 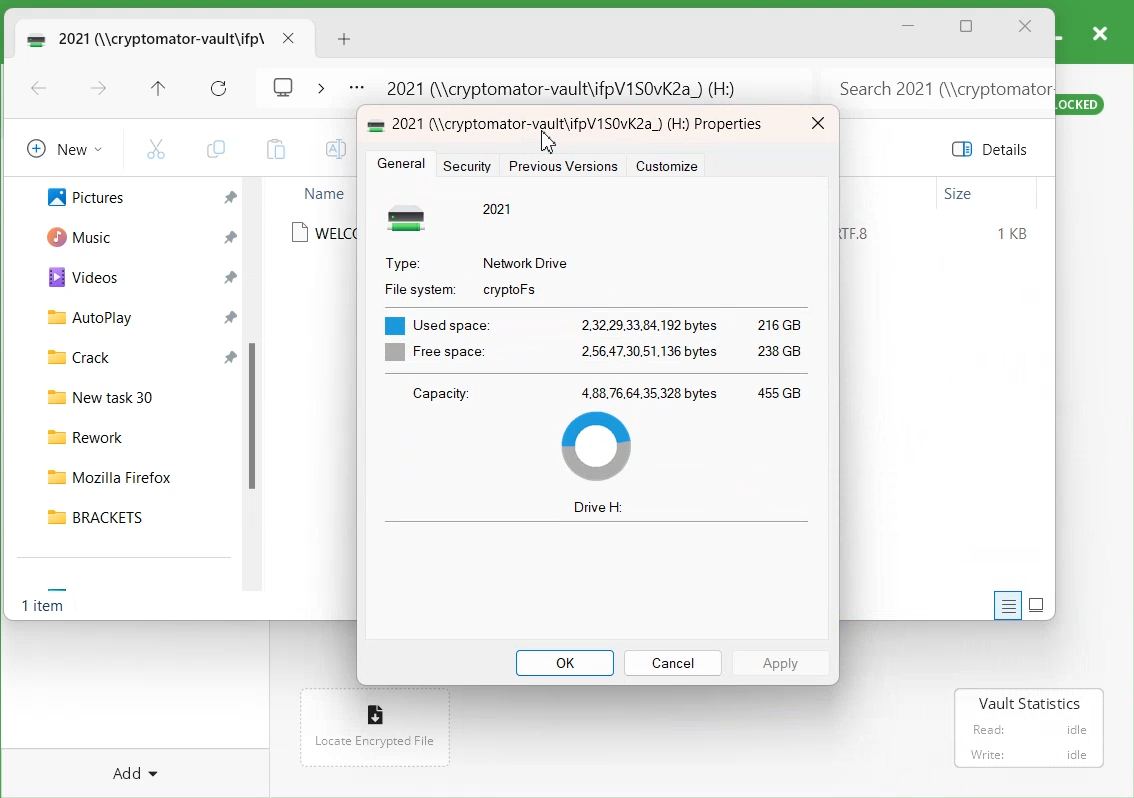 I want to click on icon, so click(x=377, y=710).